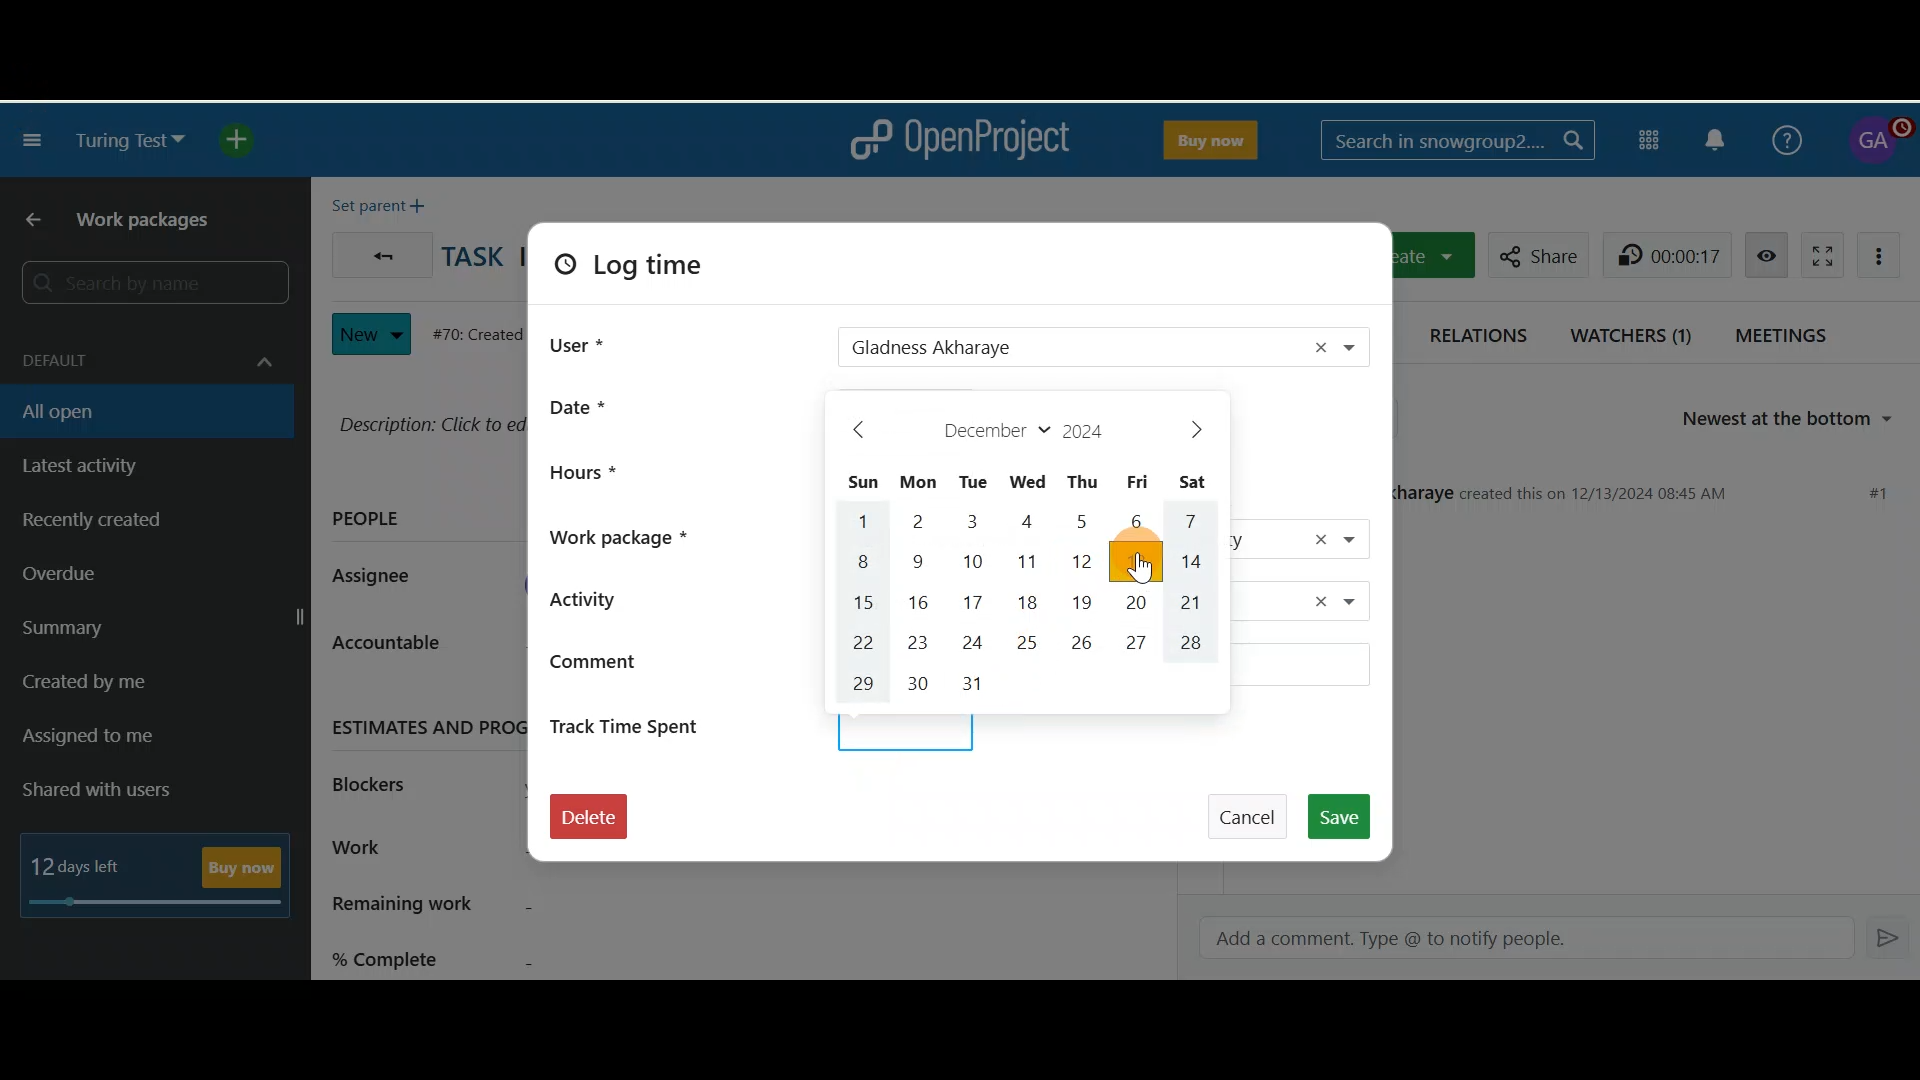 The image size is (1920, 1080). What do you see at coordinates (1454, 140) in the screenshot?
I see `Search in snowgroup2.. ` at bounding box center [1454, 140].